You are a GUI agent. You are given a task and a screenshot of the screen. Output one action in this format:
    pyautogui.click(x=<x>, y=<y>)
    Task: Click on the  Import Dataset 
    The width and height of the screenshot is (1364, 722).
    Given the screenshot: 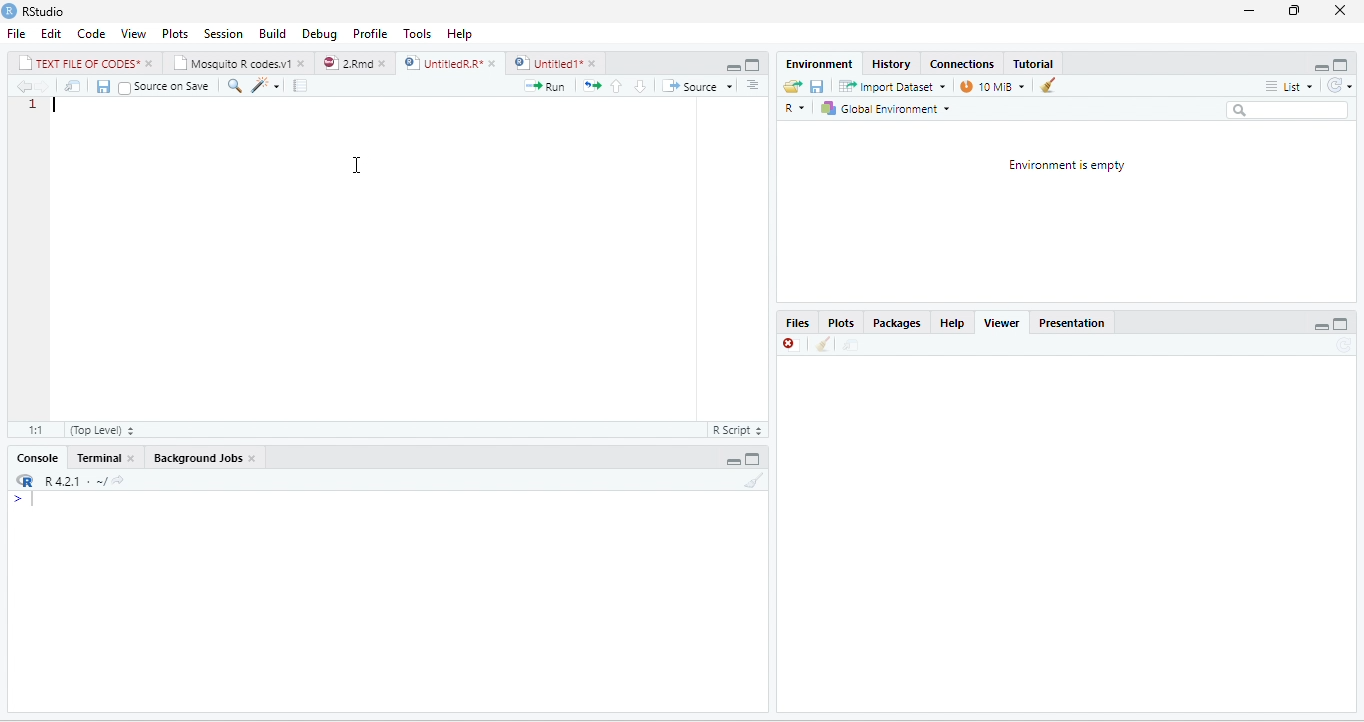 What is the action you would take?
    pyautogui.click(x=893, y=86)
    